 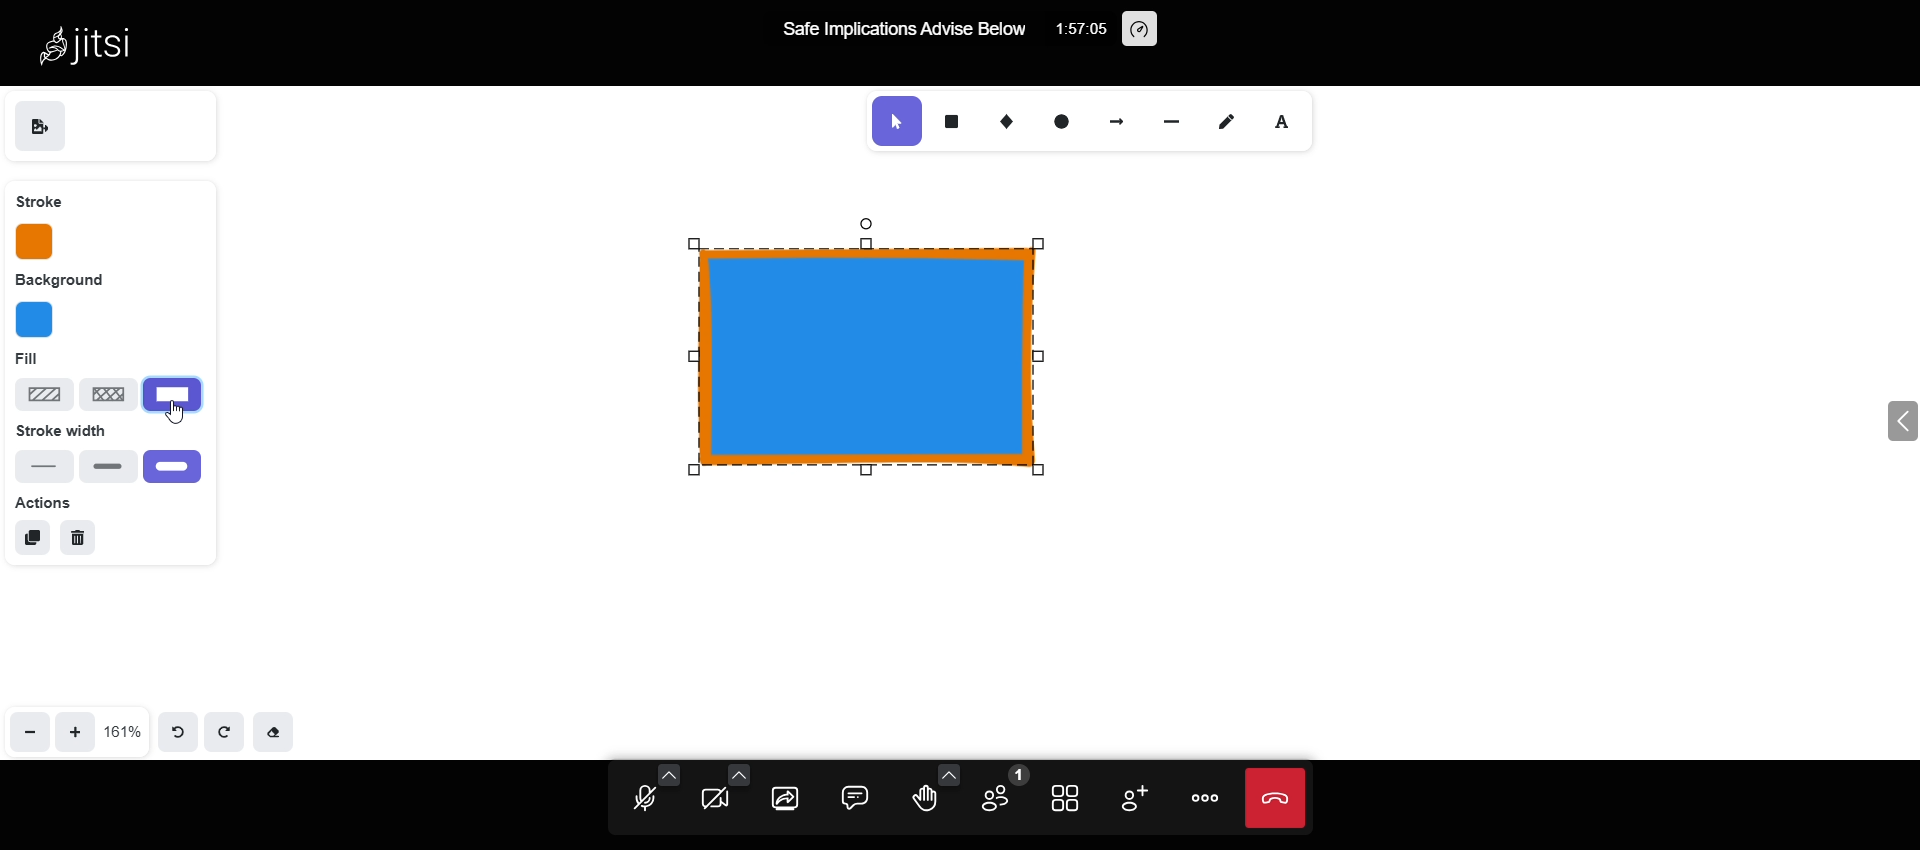 What do you see at coordinates (109, 390) in the screenshot?
I see `cross hatch` at bounding box center [109, 390].